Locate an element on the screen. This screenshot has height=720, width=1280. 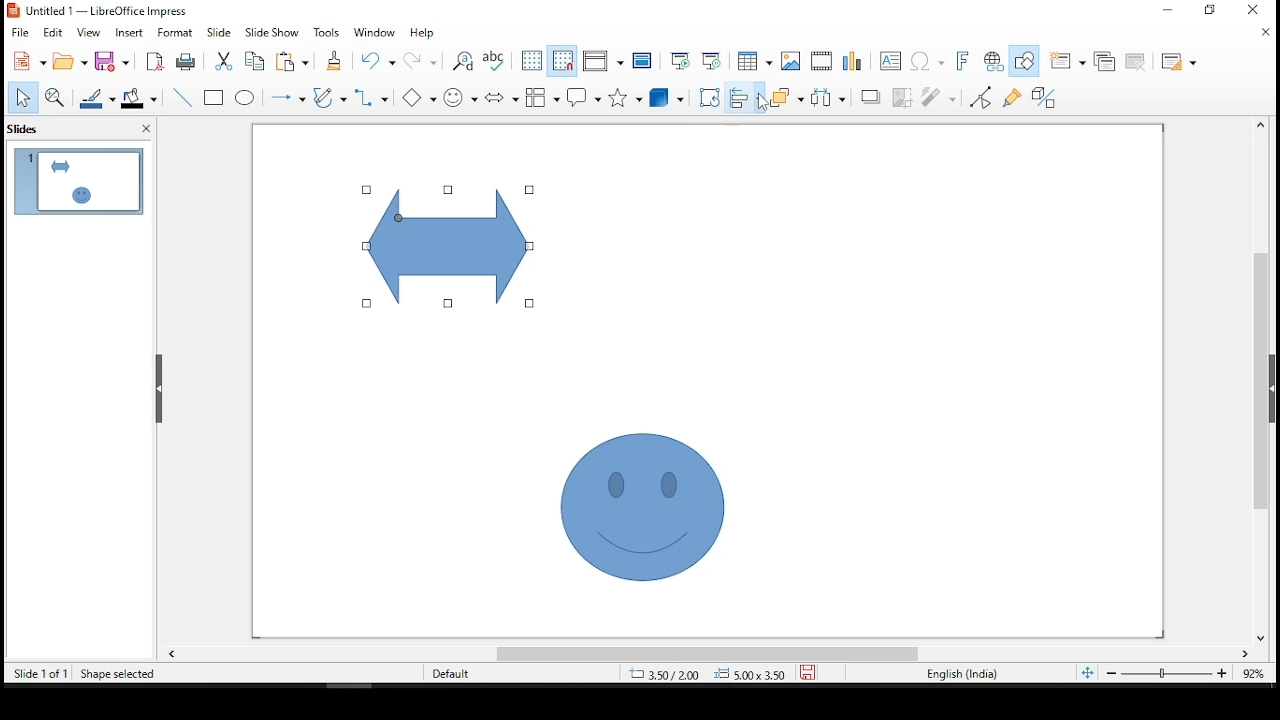
charts is located at coordinates (855, 62).